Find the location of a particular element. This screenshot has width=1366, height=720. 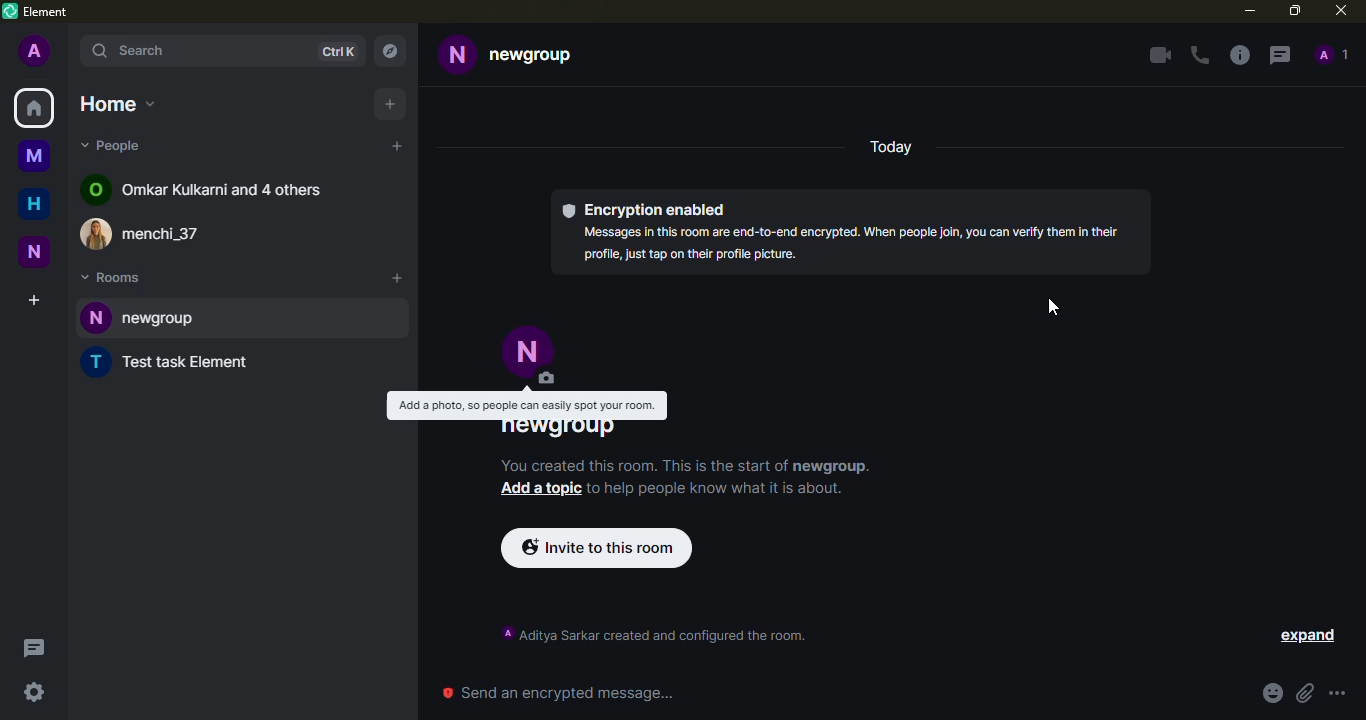

Messages in this room are end-to-end encrypted. When people join, you can verify them in their
profile, just tap on their profile picture. is located at coordinates (851, 244).